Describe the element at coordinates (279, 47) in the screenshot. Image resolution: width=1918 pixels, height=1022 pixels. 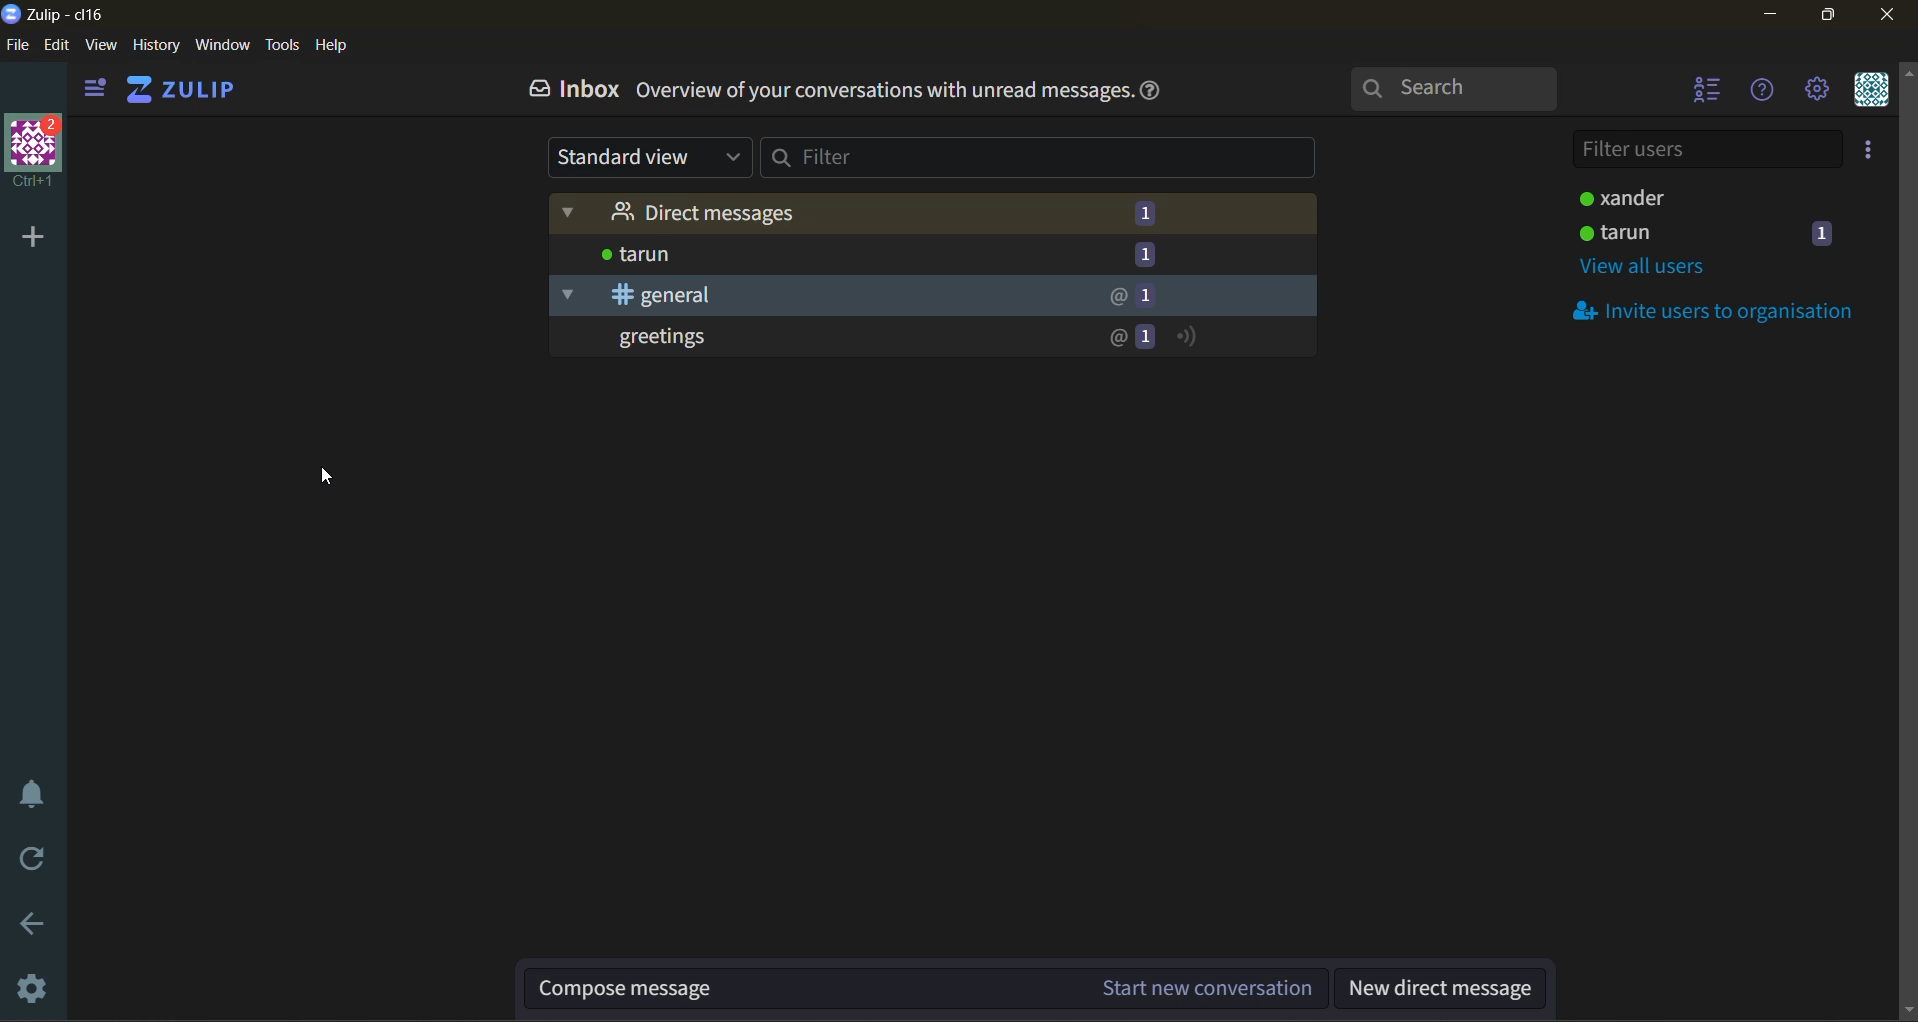
I see `tools` at that location.